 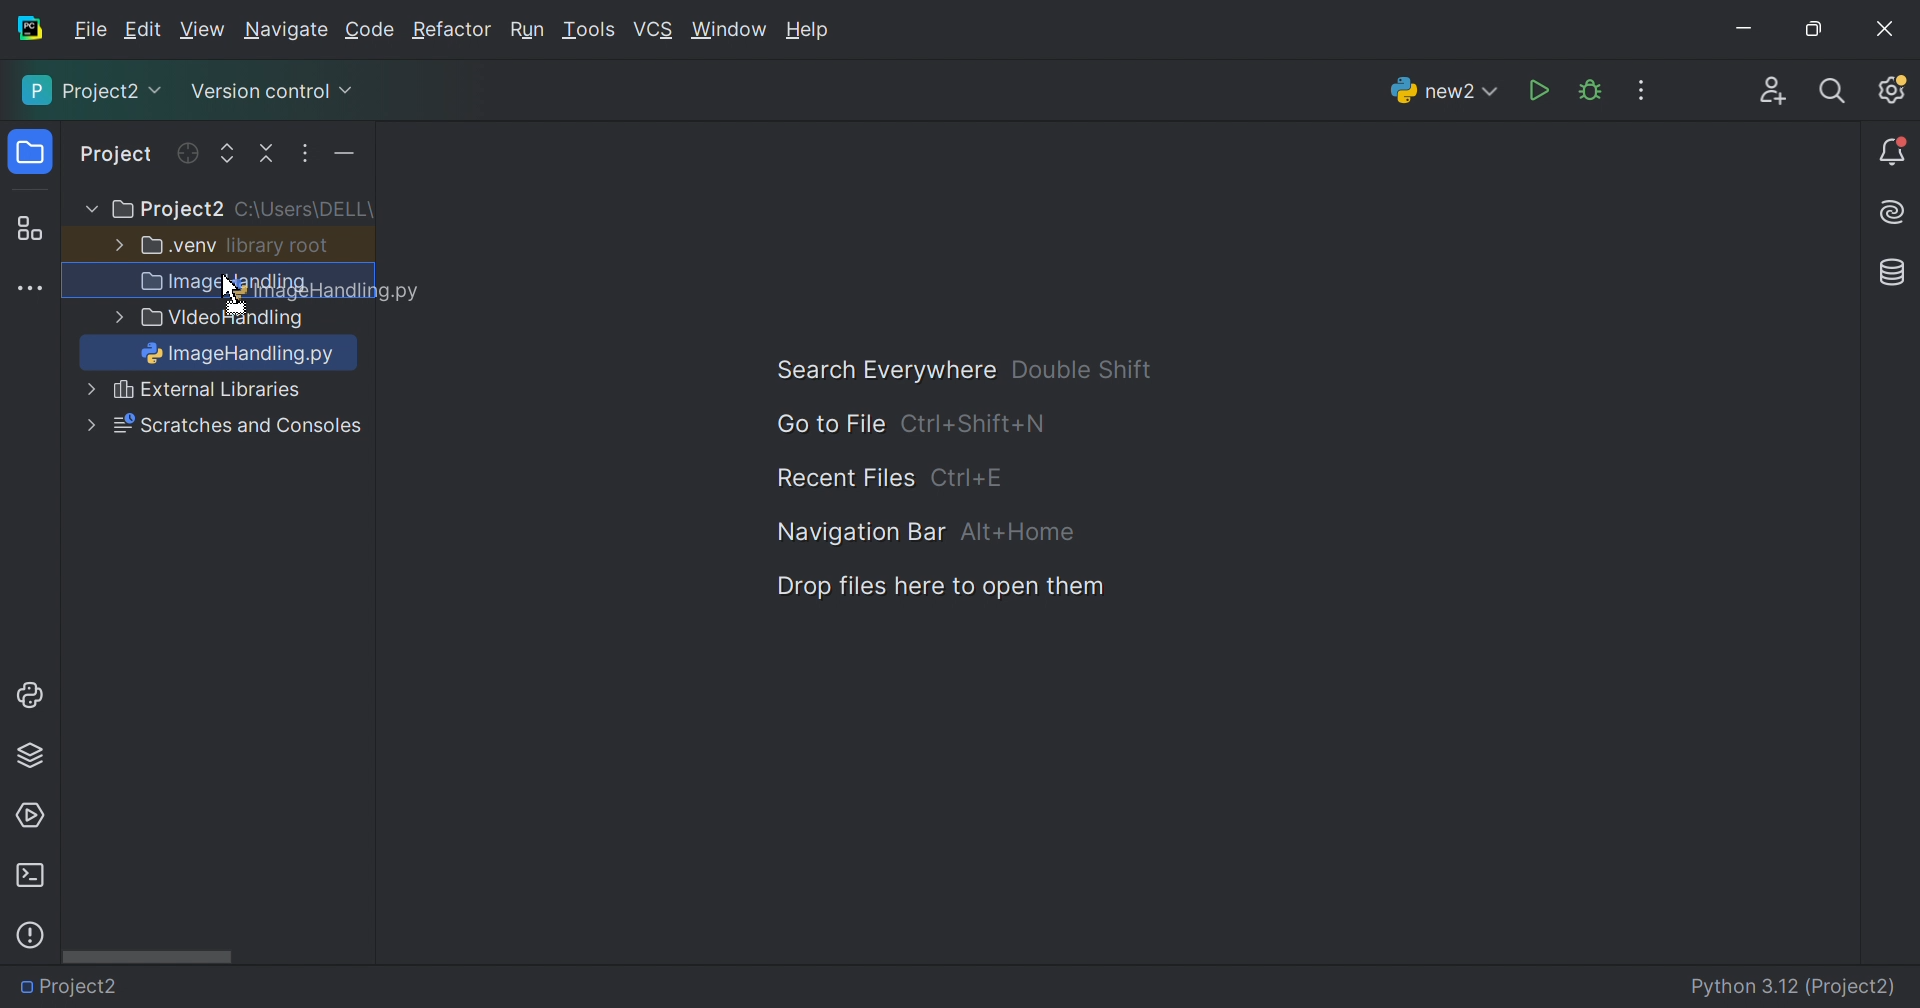 What do you see at coordinates (29, 876) in the screenshot?
I see `Terminal` at bounding box center [29, 876].